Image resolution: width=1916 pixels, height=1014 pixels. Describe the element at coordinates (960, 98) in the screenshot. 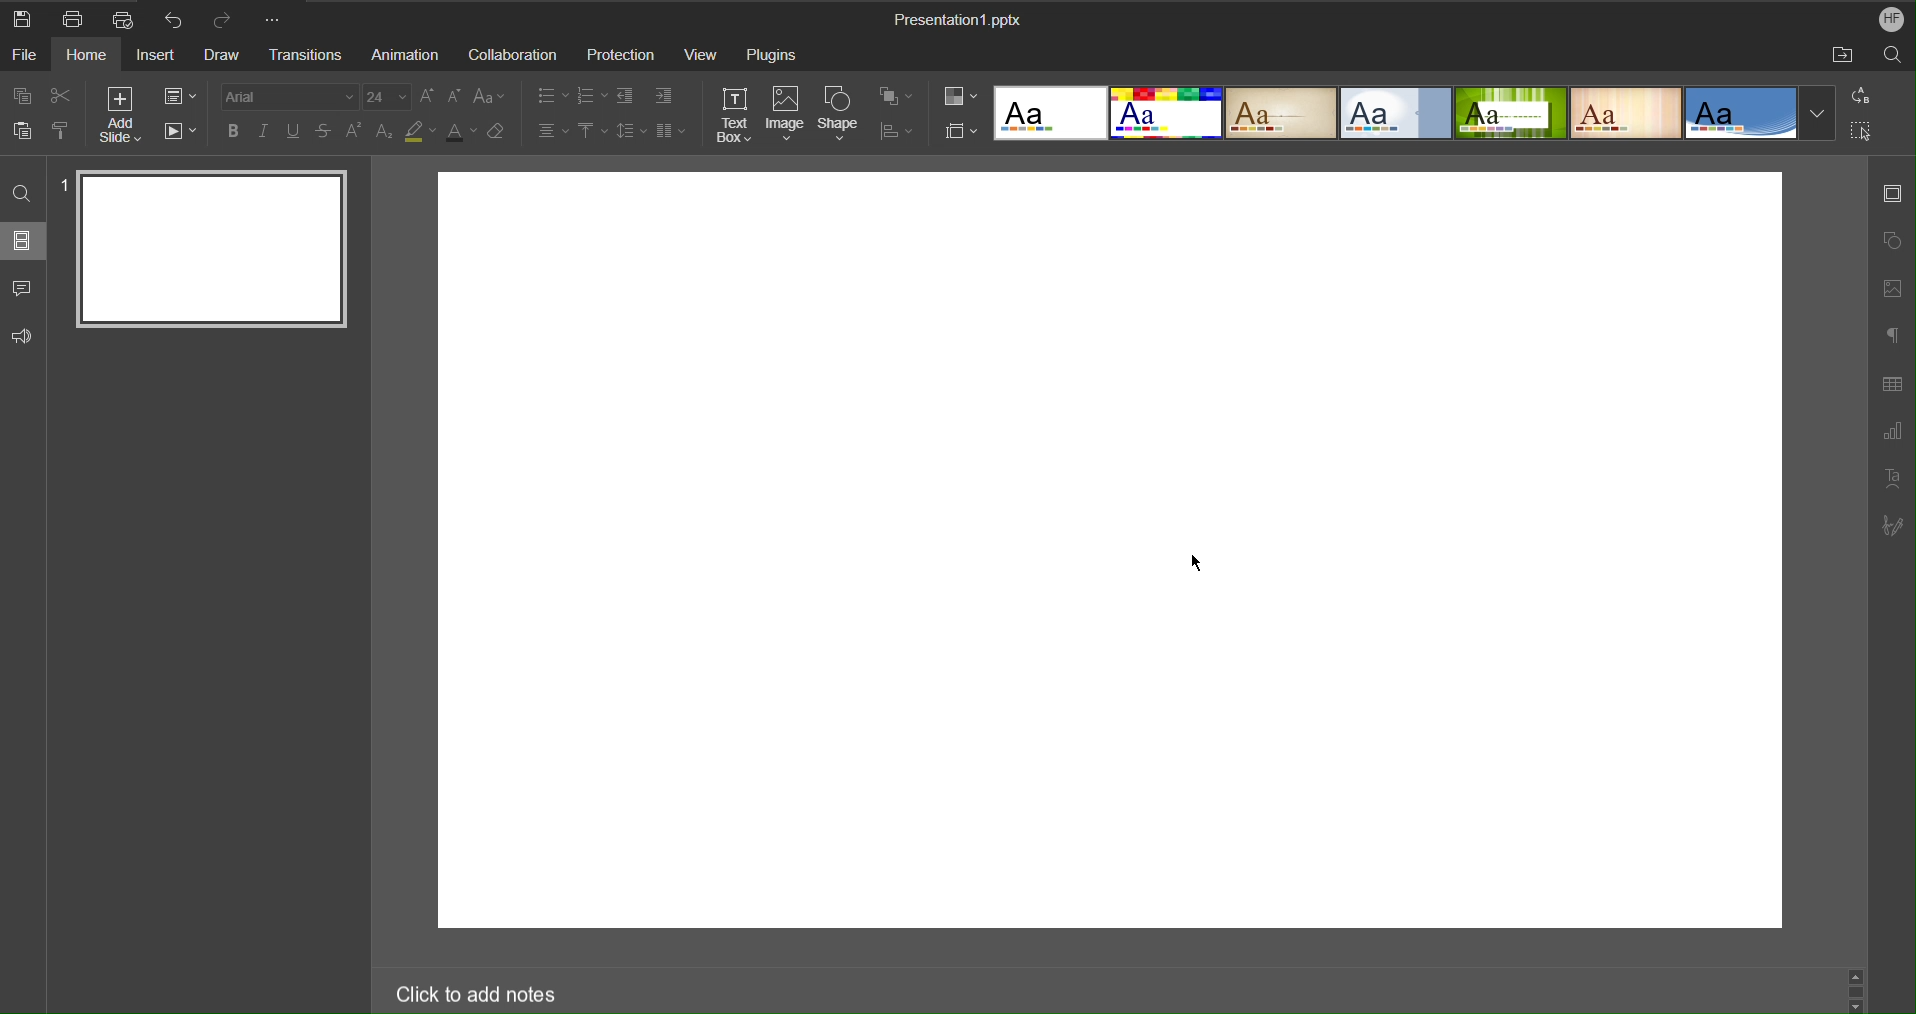

I see `Colors` at that location.